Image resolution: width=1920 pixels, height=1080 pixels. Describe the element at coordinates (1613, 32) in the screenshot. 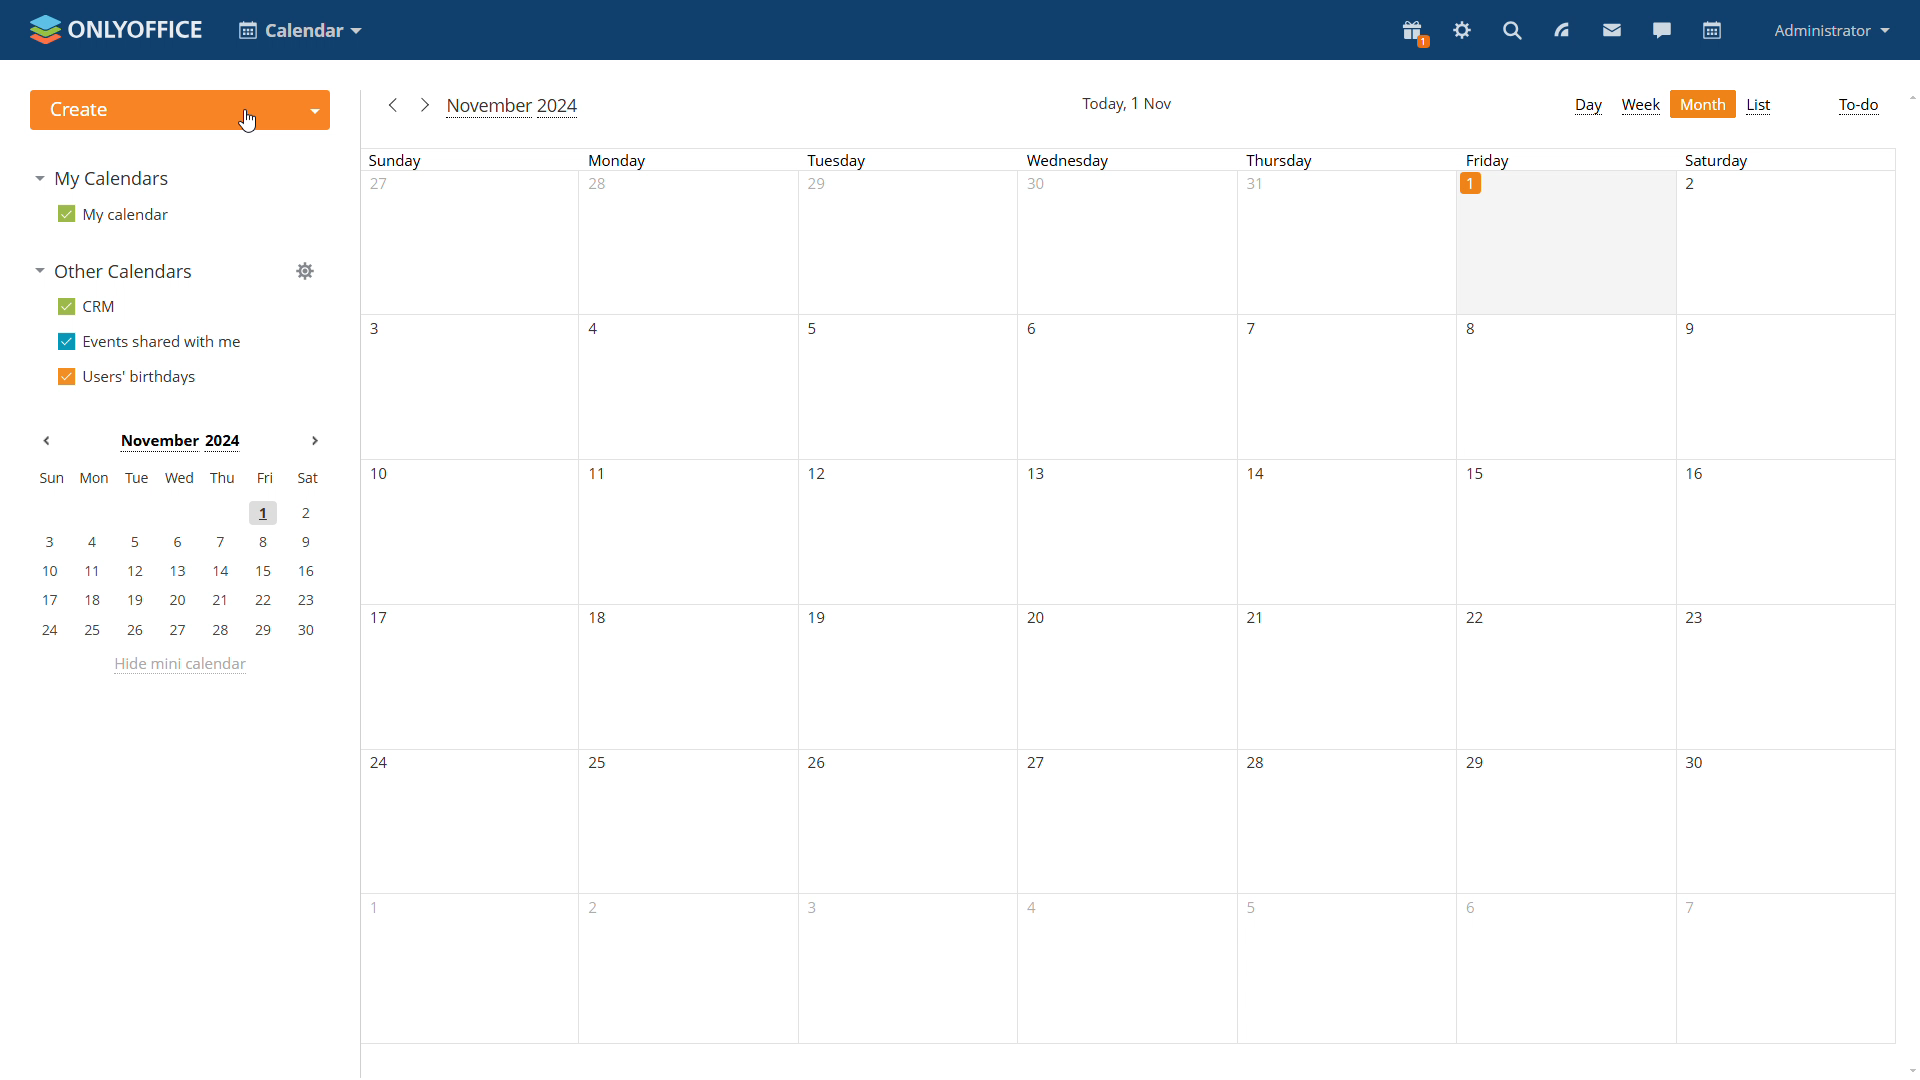

I see `mail` at that location.